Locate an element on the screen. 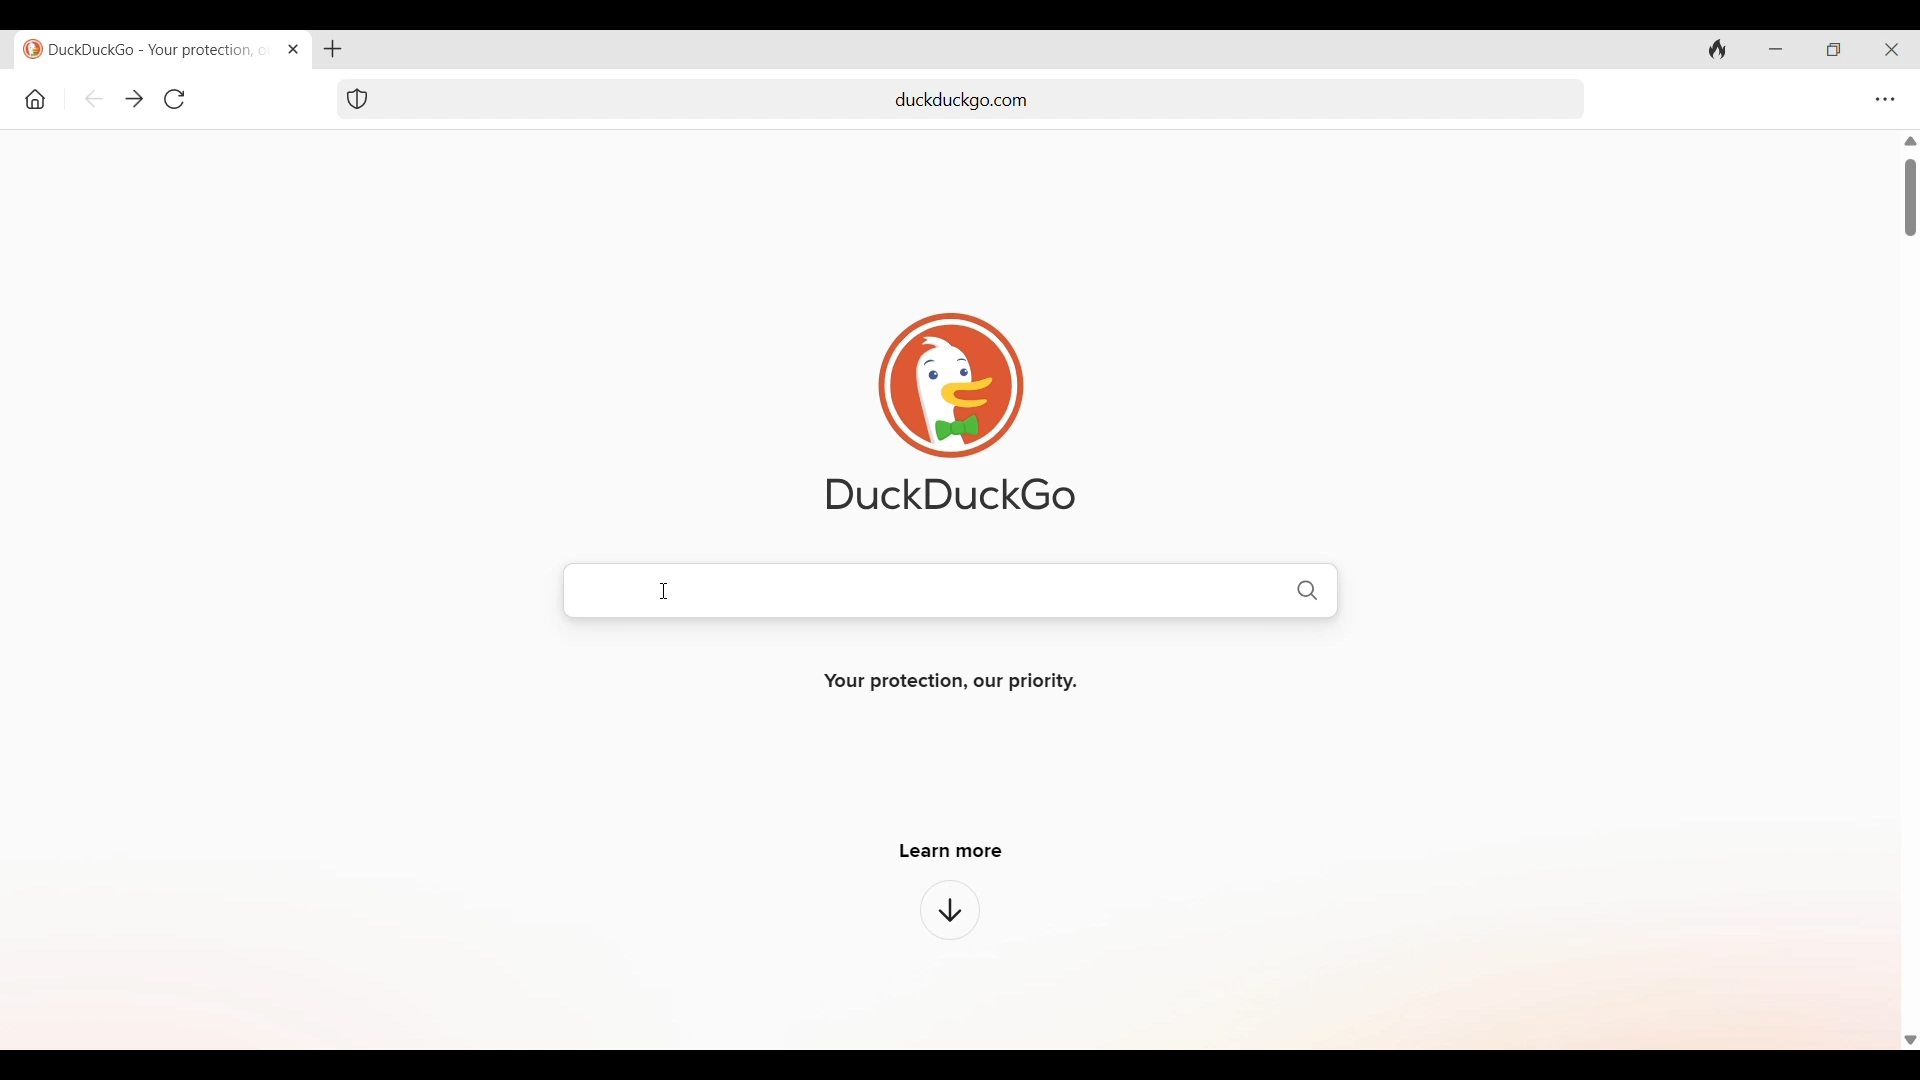 The height and width of the screenshot is (1080, 1920). Refresh page is located at coordinates (175, 100).